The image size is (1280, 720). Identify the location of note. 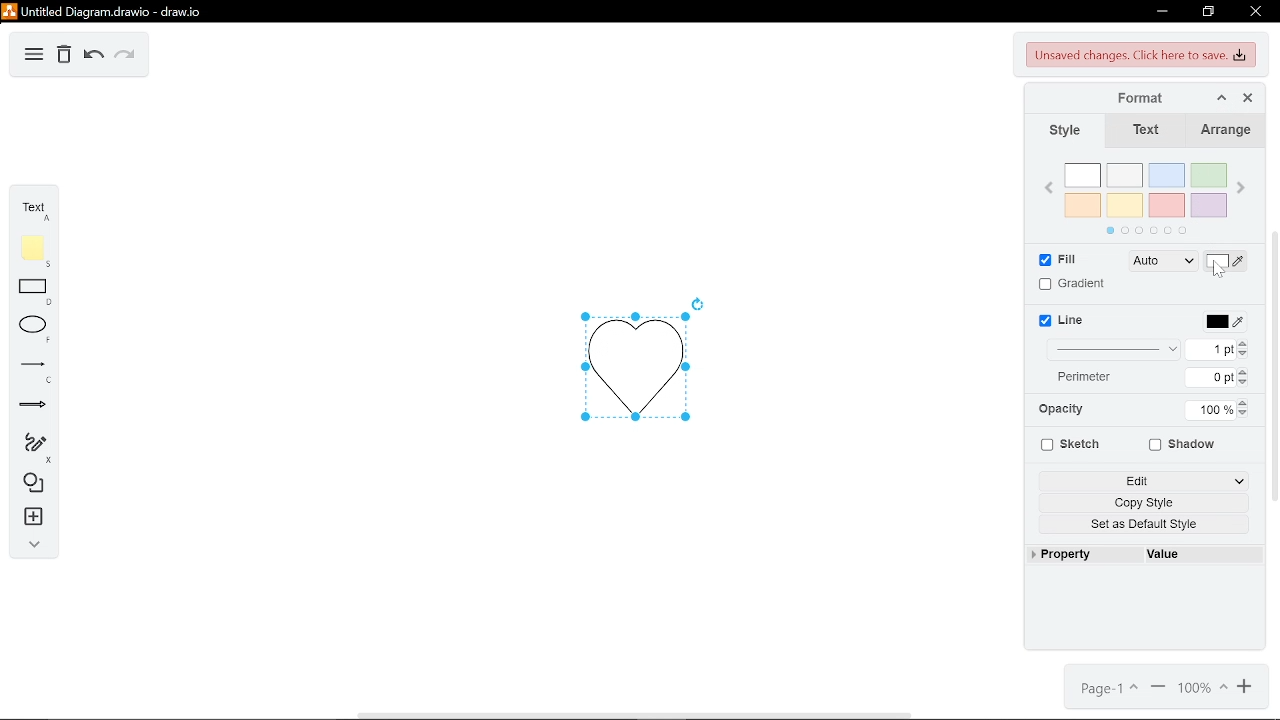
(32, 251).